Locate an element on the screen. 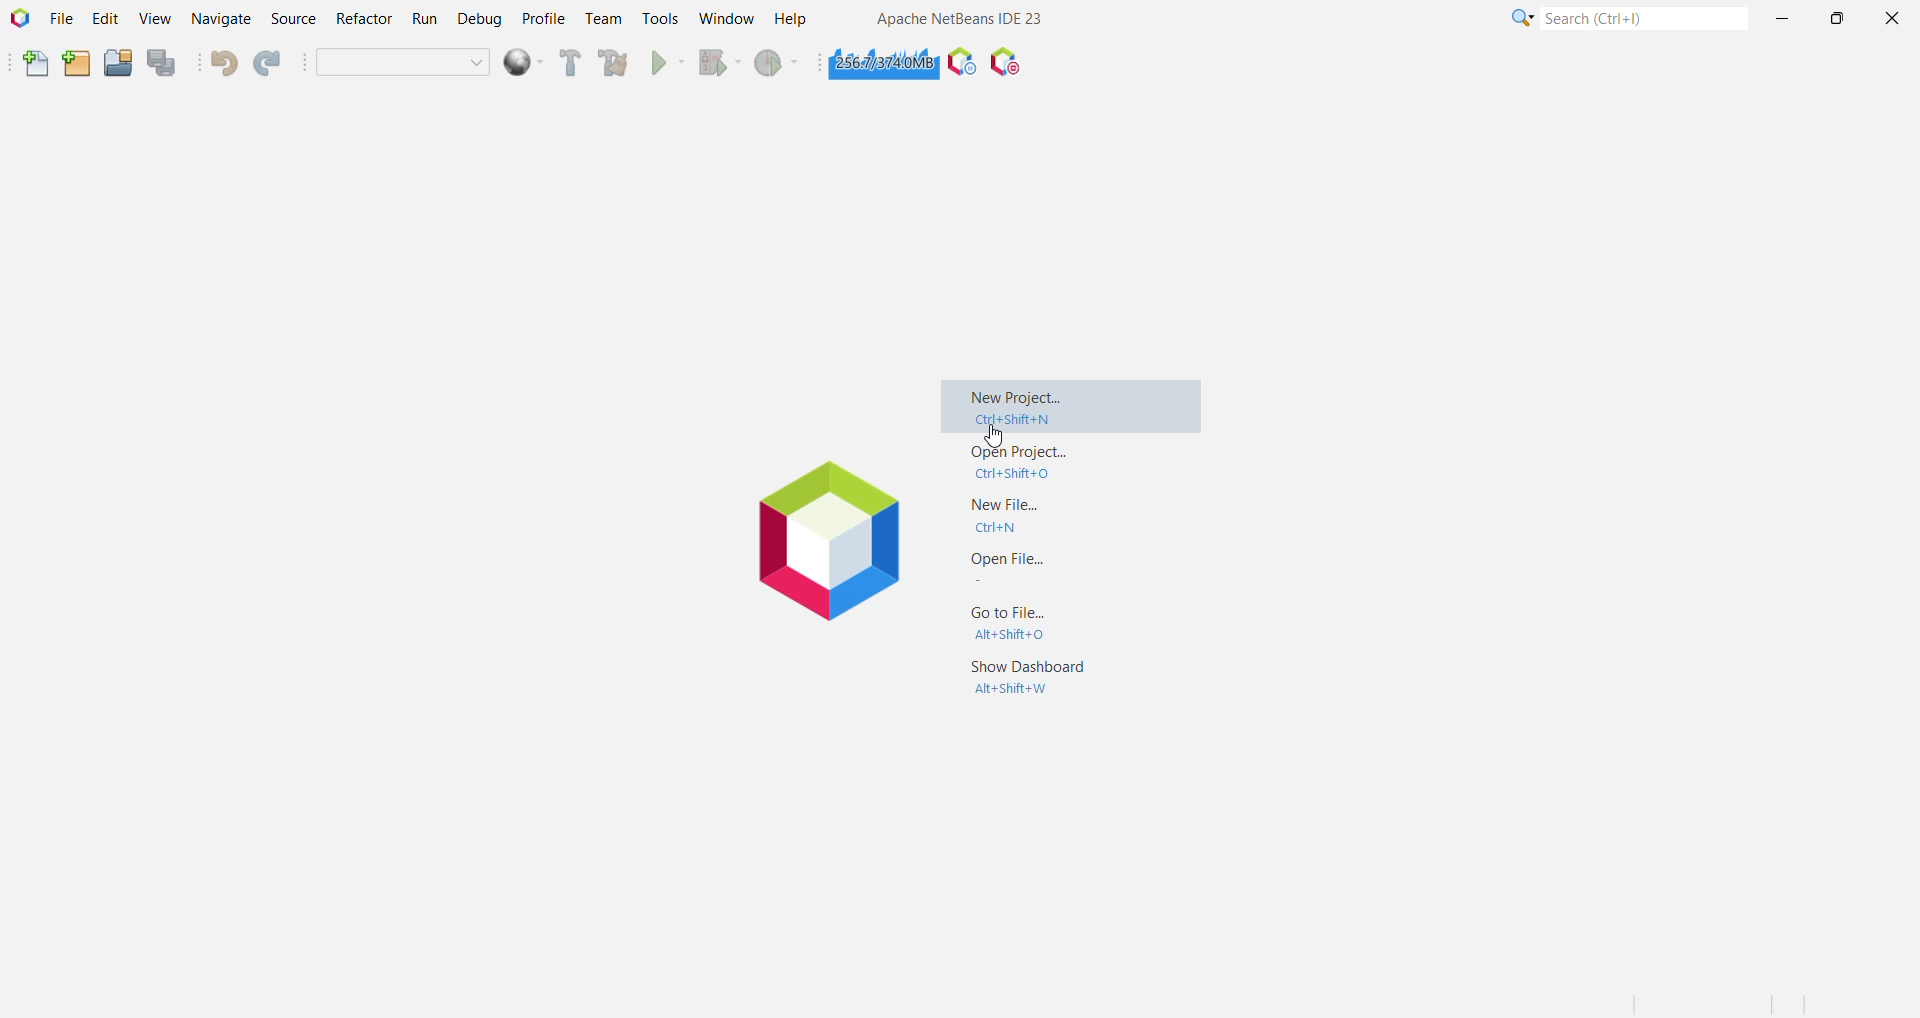  Navigate is located at coordinates (221, 20).